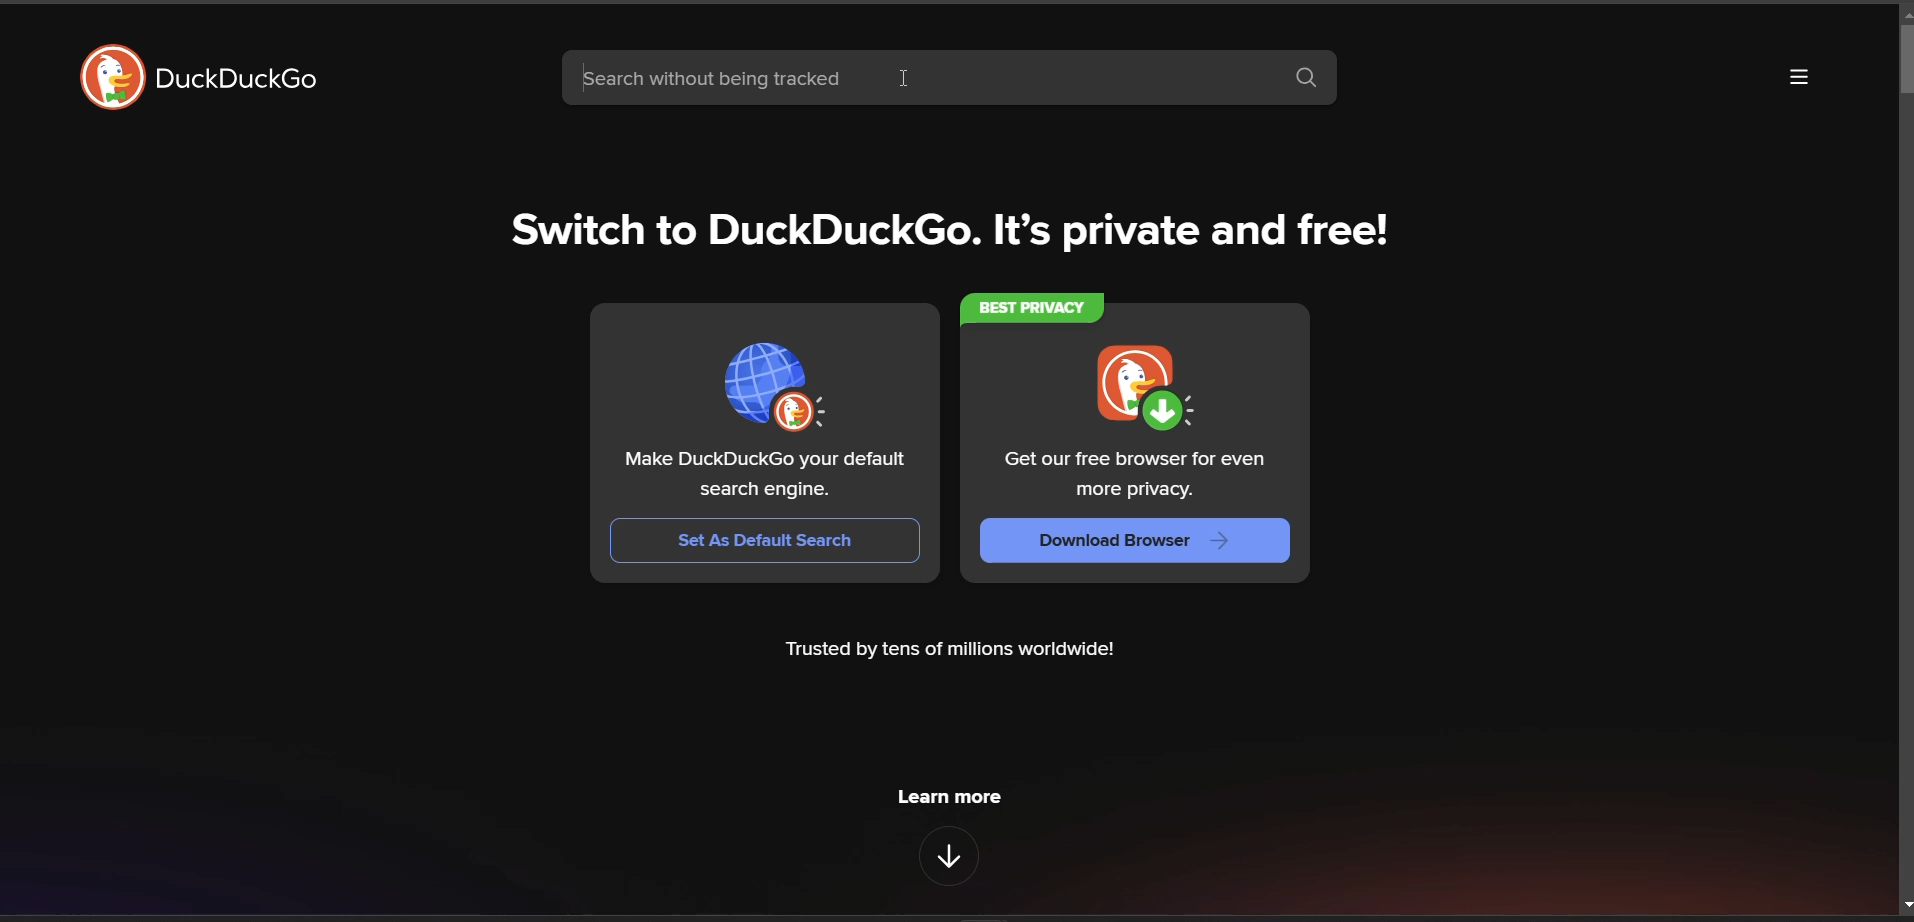 Image resolution: width=1914 pixels, height=922 pixels. I want to click on Switch to DuckDuckGo. It's private and free!, so click(966, 236).